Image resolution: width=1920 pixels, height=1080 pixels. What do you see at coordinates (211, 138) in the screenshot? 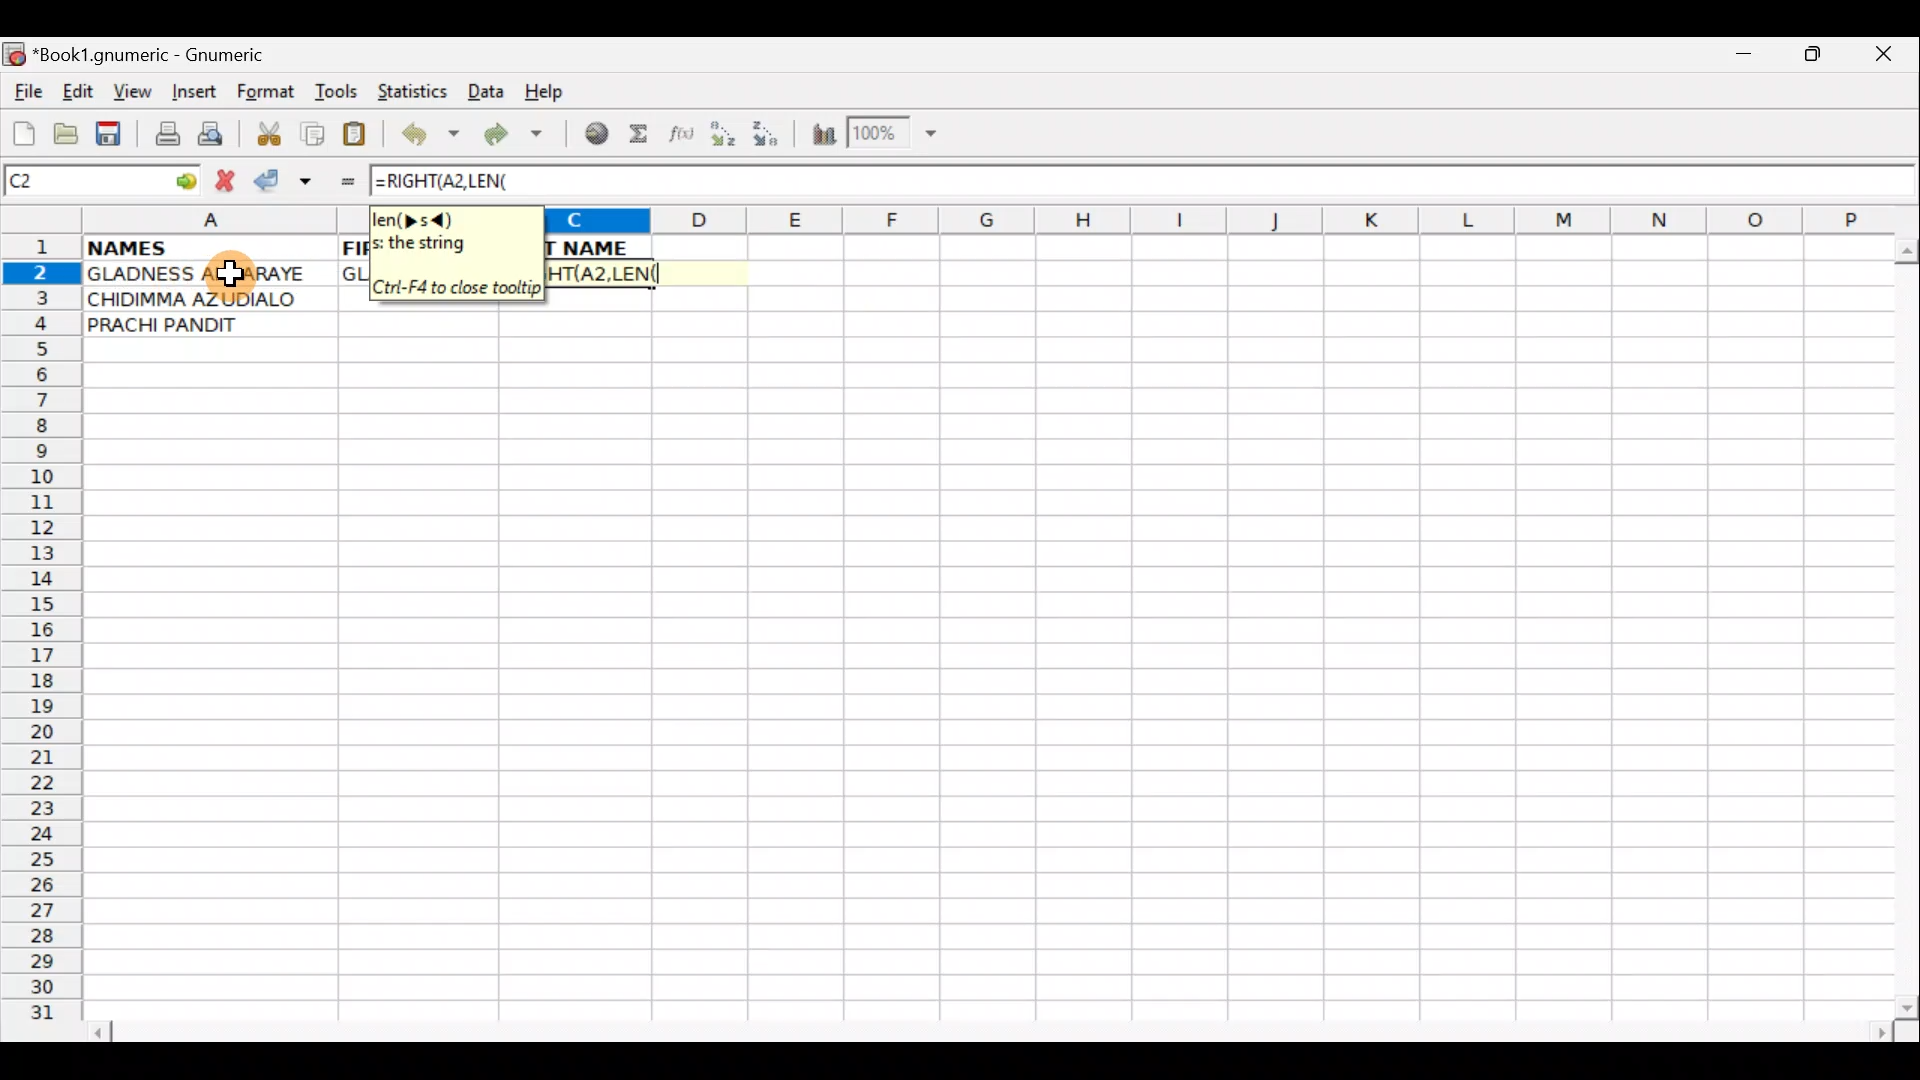
I see `Print preview` at bounding box center [211, 138].